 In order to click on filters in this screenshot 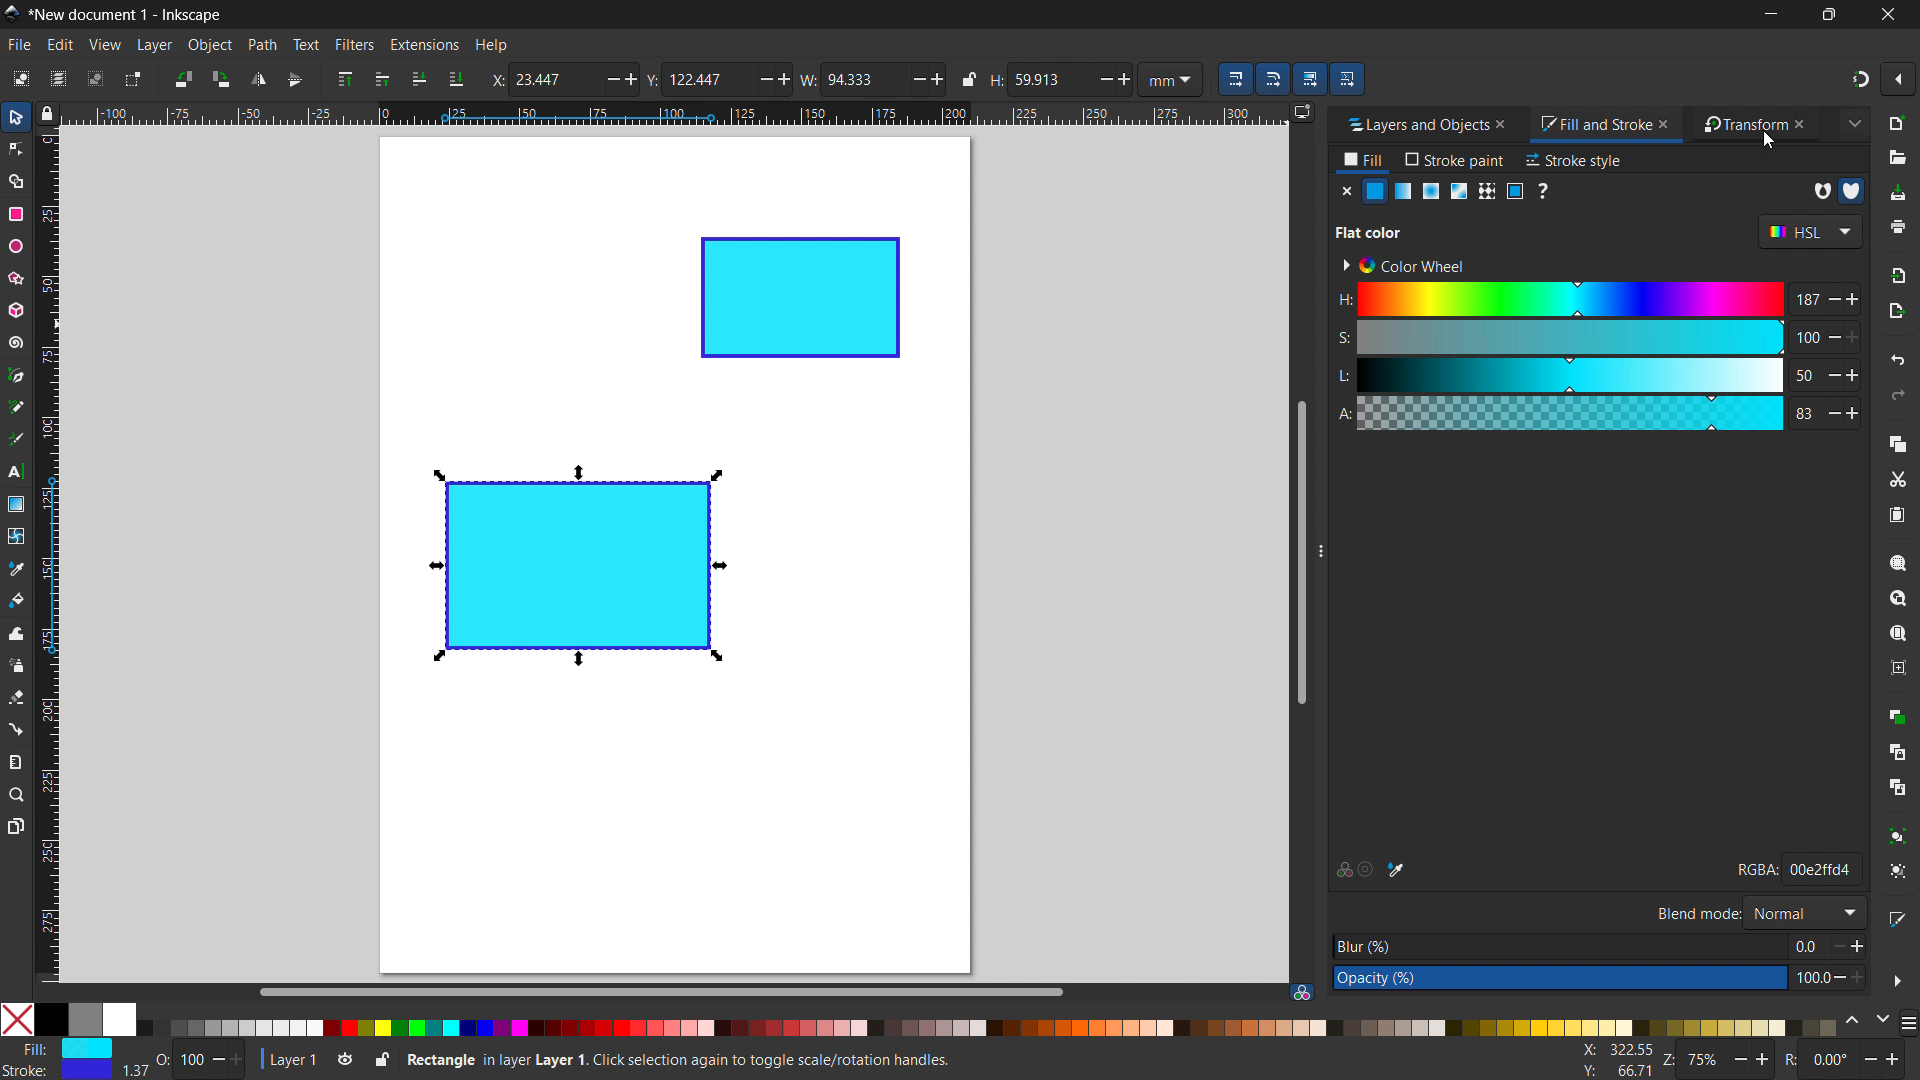, I will do `click(355, 44)`.